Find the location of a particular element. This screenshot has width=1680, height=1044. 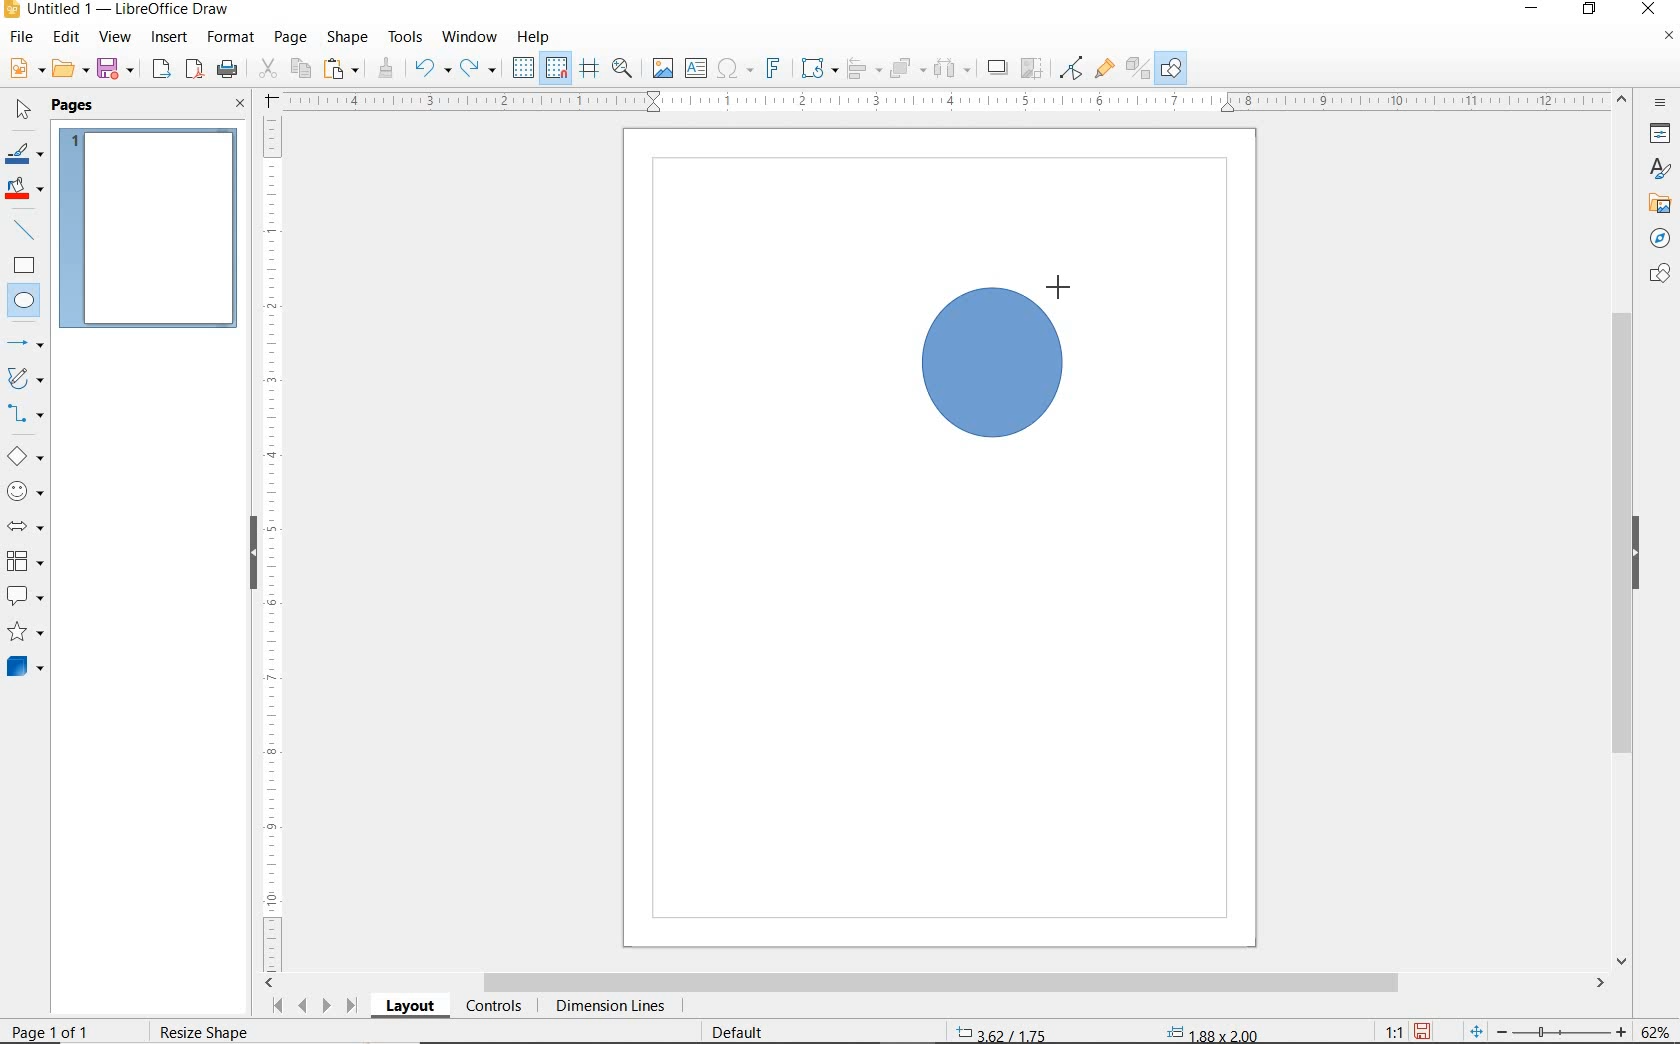

3D OBJECTS is located at coordinates (23, 669).